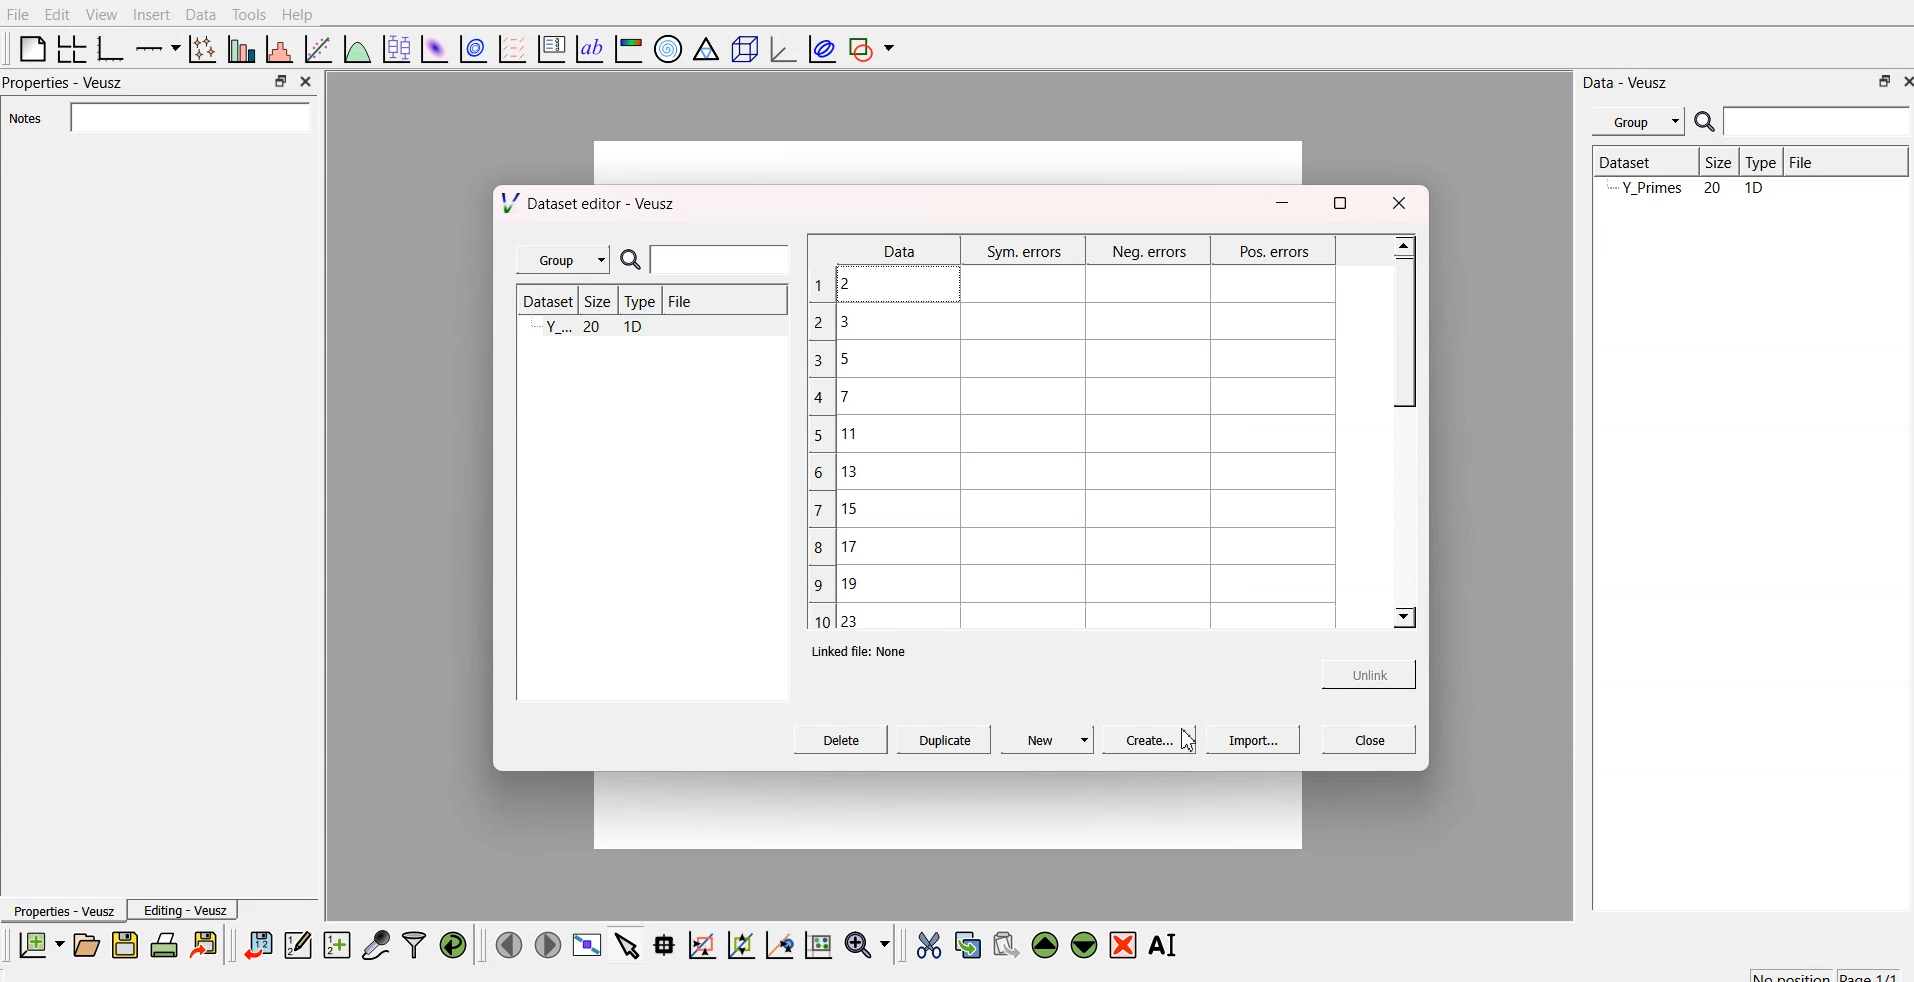 This screenshot has width=1914, height=982. I want to click on plot points, so click(198, 48).